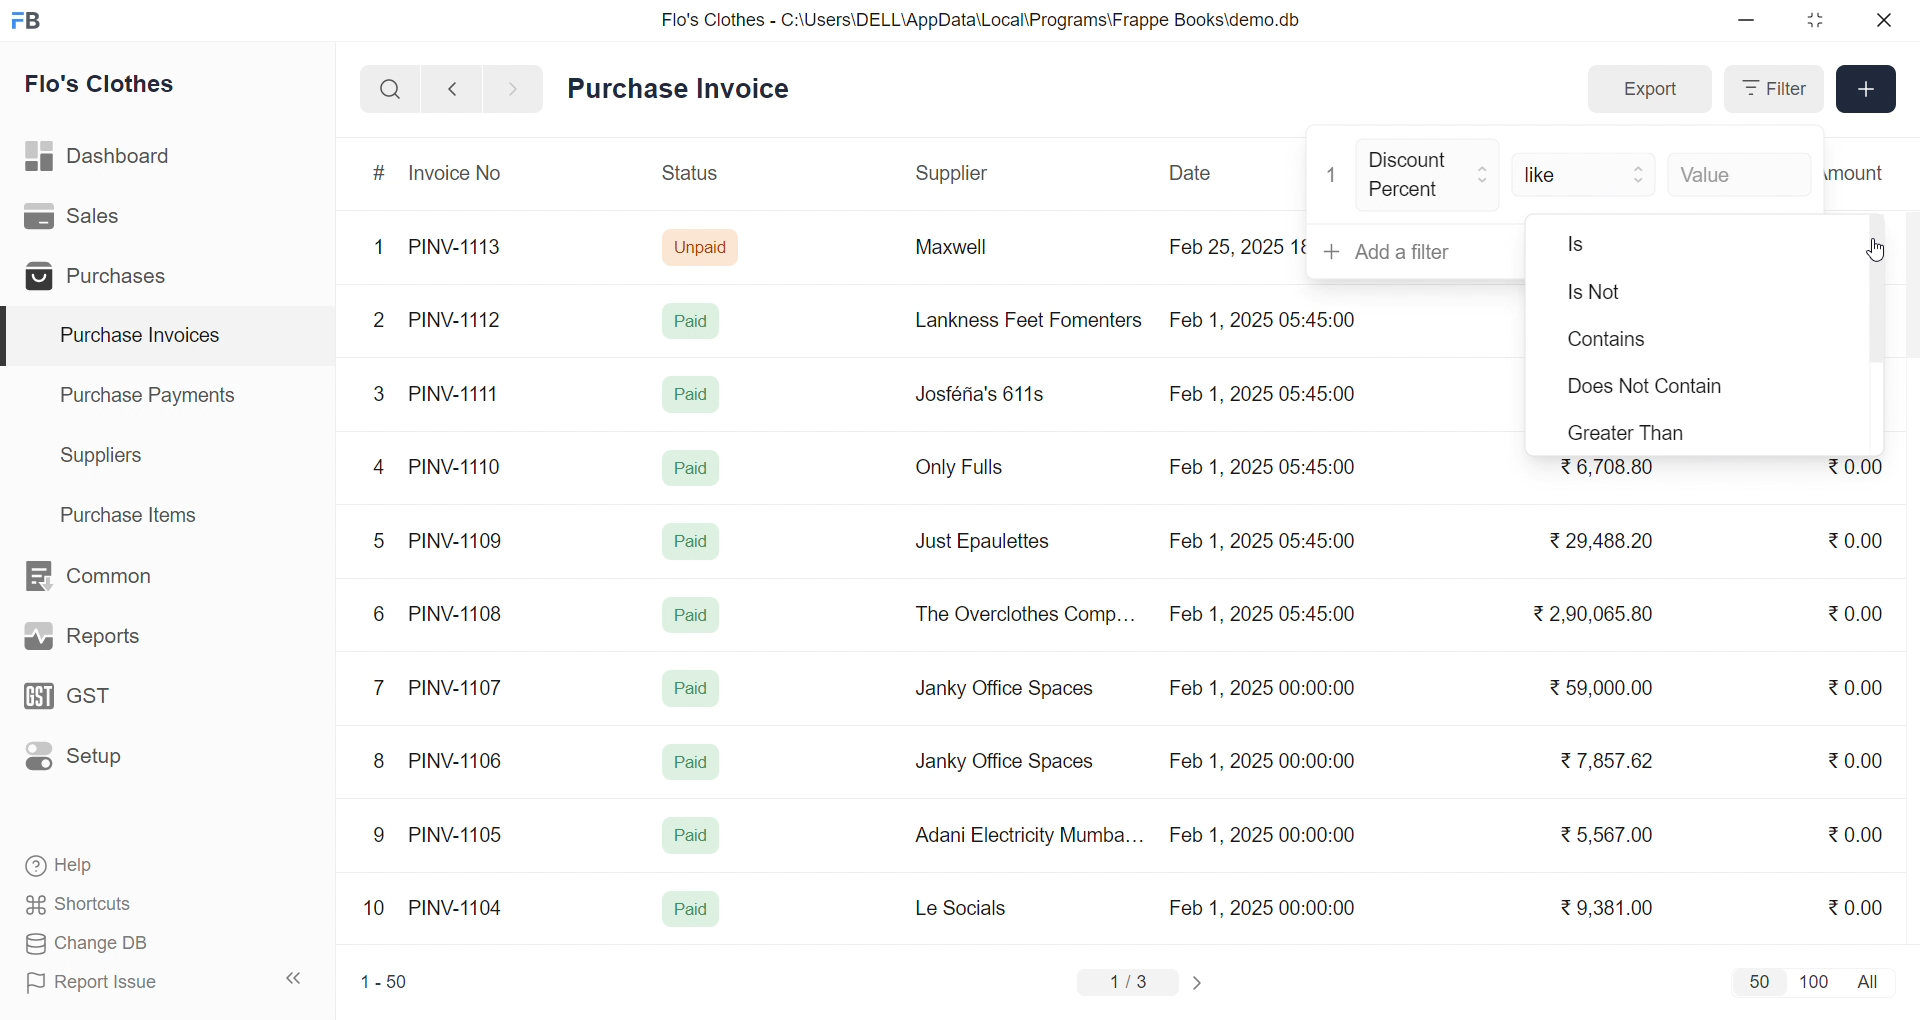 Image resolution: width=1920 pixels, height=1020 pixels. I want to click on Filter, so click(1772, 89).